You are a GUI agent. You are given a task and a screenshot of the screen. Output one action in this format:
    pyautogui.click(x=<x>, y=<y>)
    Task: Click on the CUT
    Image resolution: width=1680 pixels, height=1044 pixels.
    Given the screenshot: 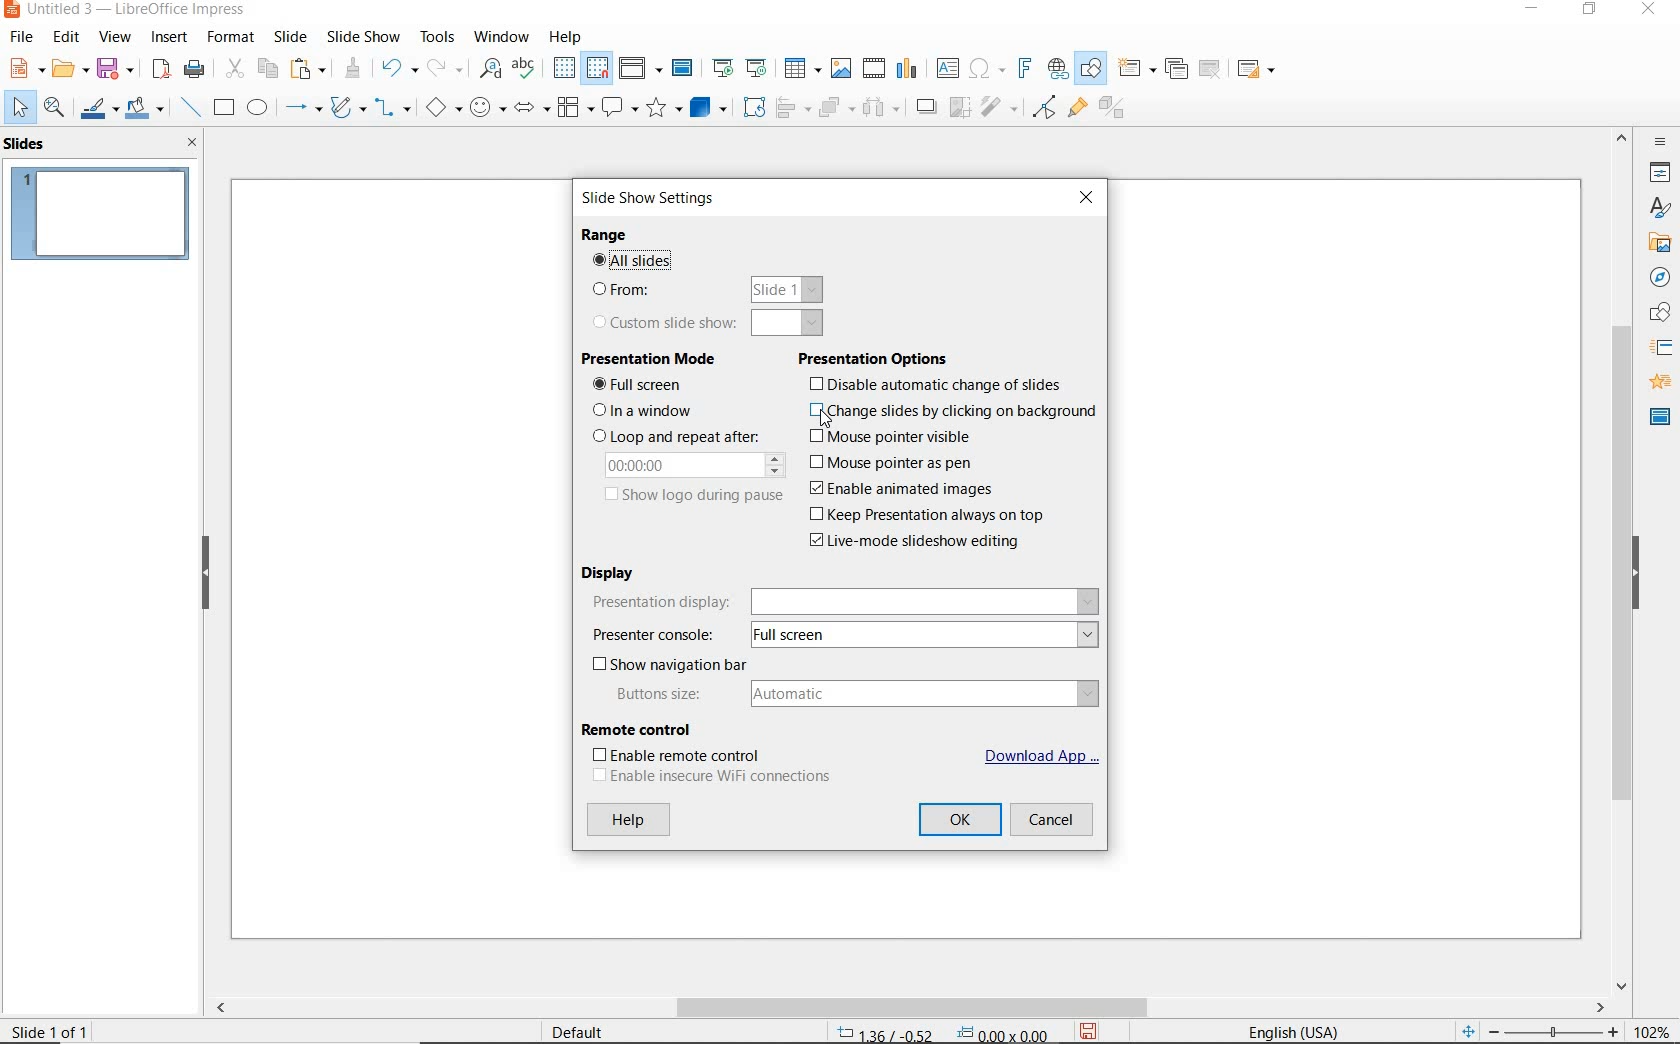 What is the action you would take?
    pyautogui.click(x=236, y=67)
    